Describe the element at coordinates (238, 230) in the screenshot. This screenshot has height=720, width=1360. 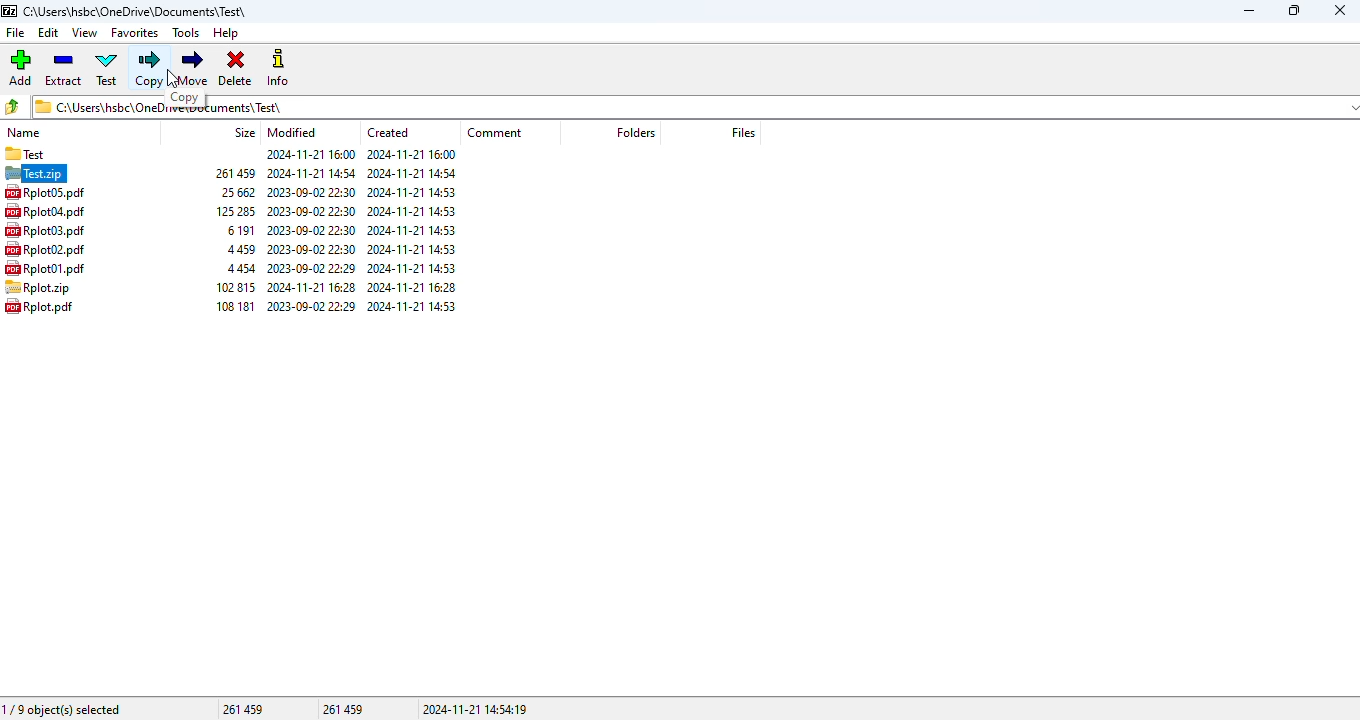
I see `size` at that location.